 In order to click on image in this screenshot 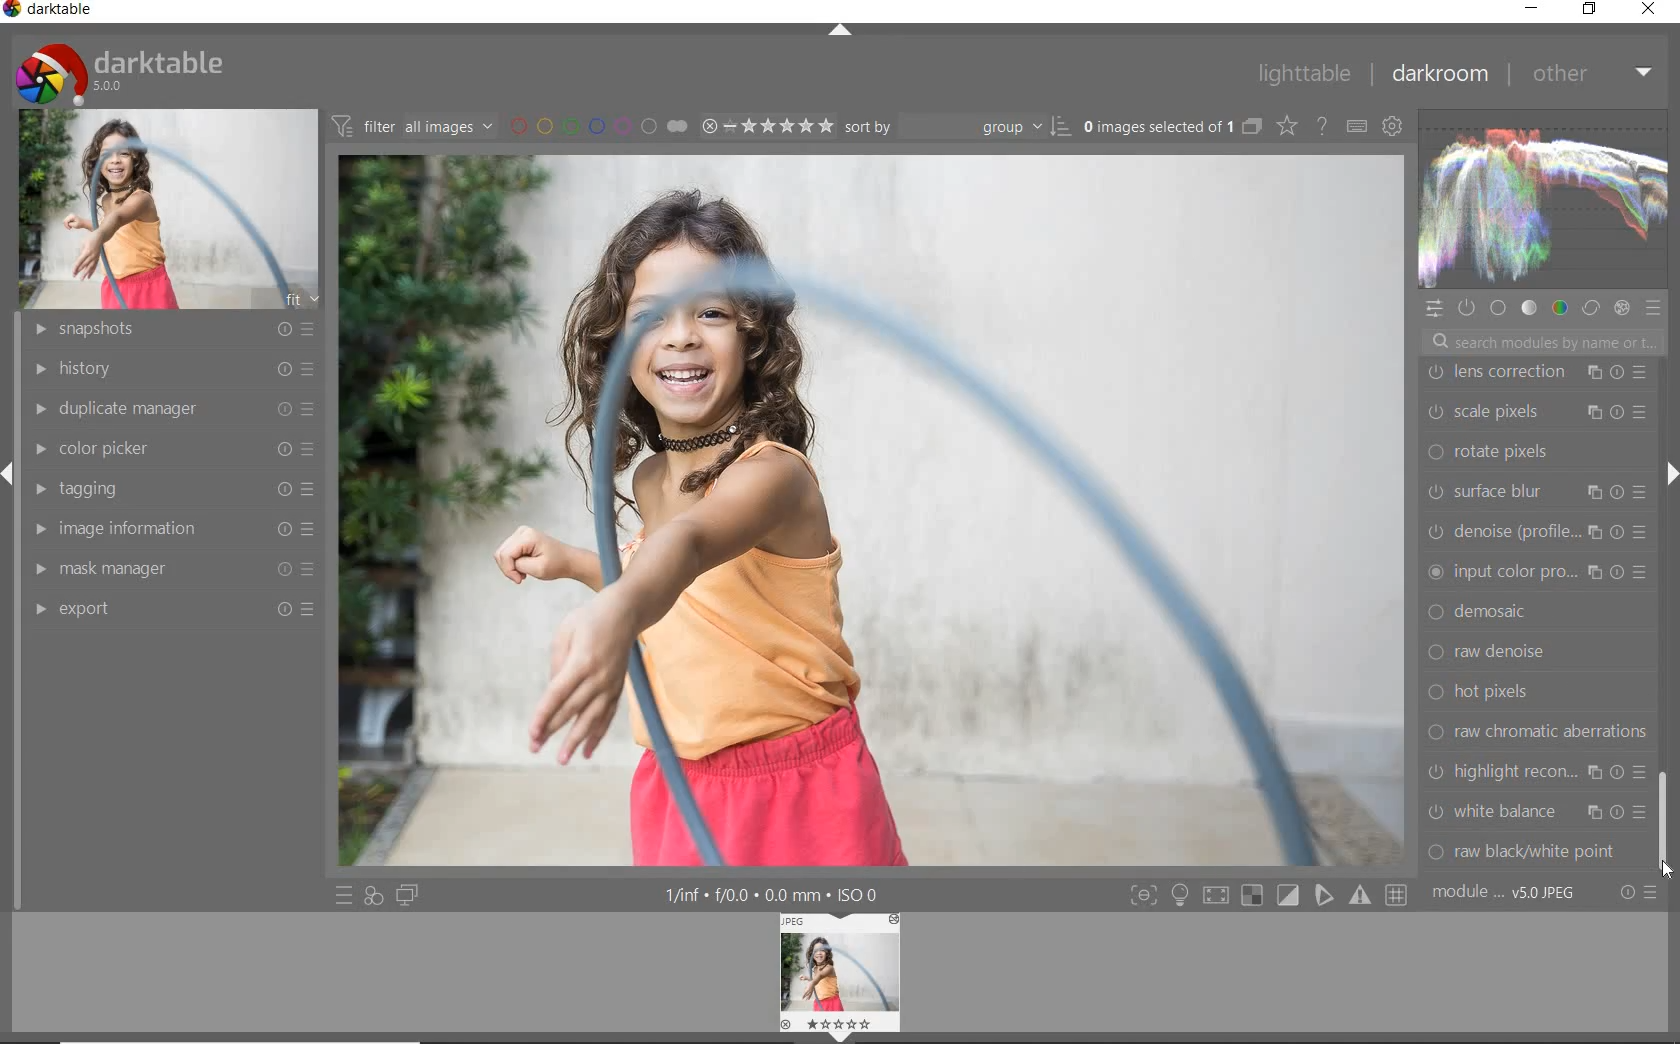, I will do `click(171, 207)`.